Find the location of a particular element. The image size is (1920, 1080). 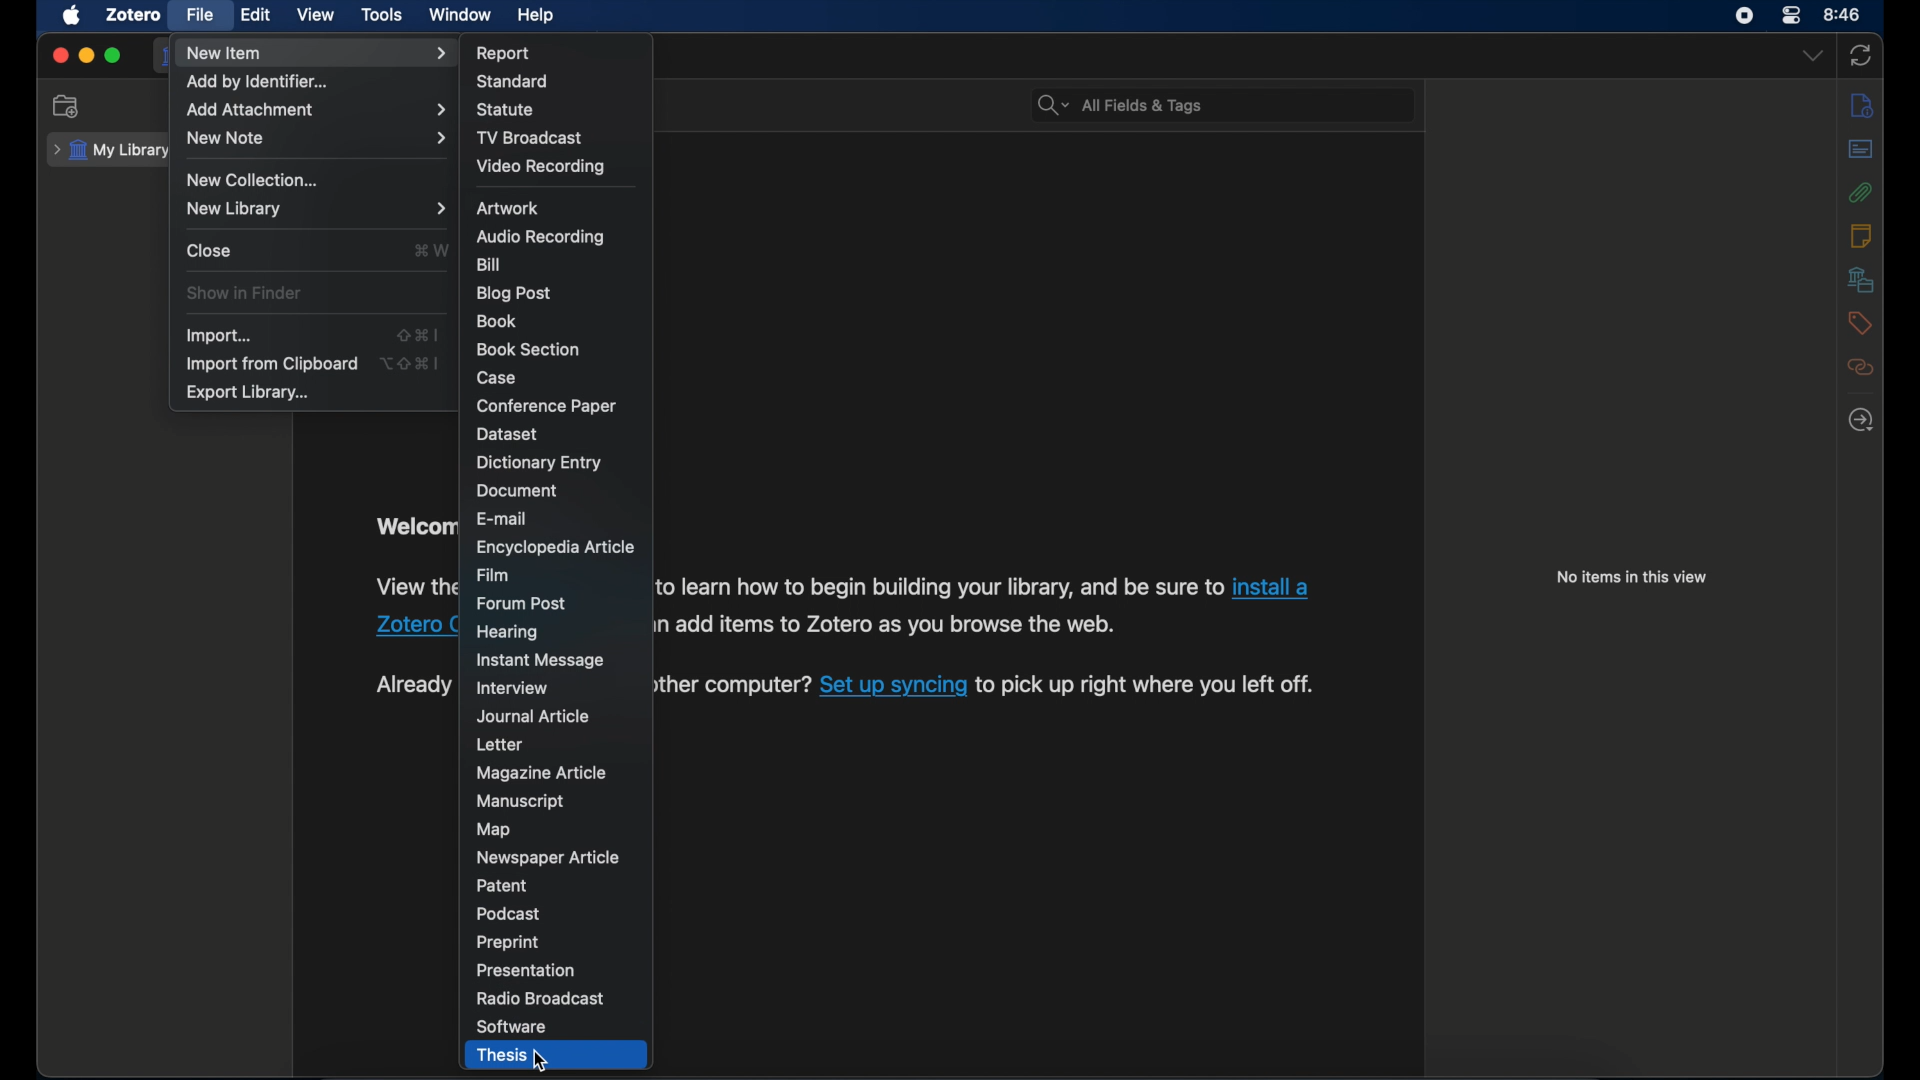

patent is located at coordinates (503, 886).